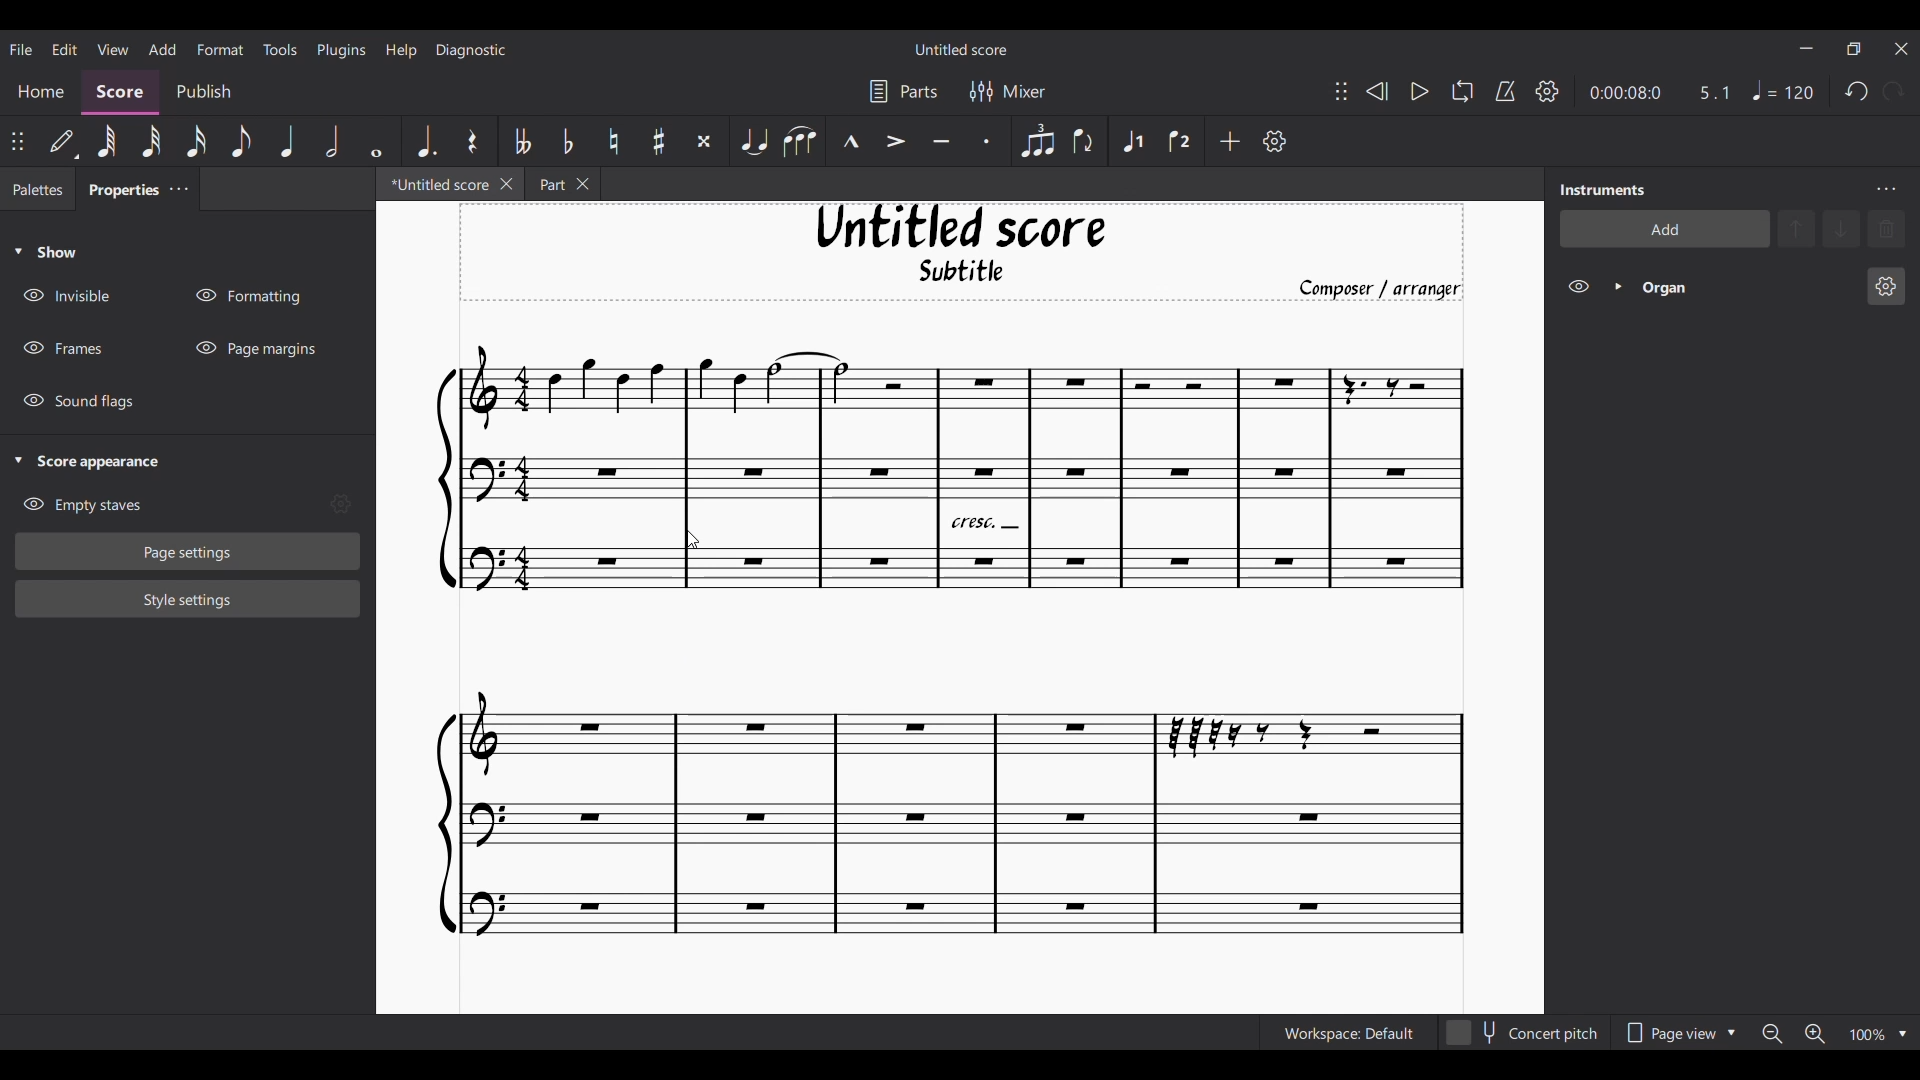 The height and width of the screenshot is (1080, 1920). What do you see at coordinates (170, 505) in the screenshot?
I see `Hide Empty staves` at bounding box center [170, 505].